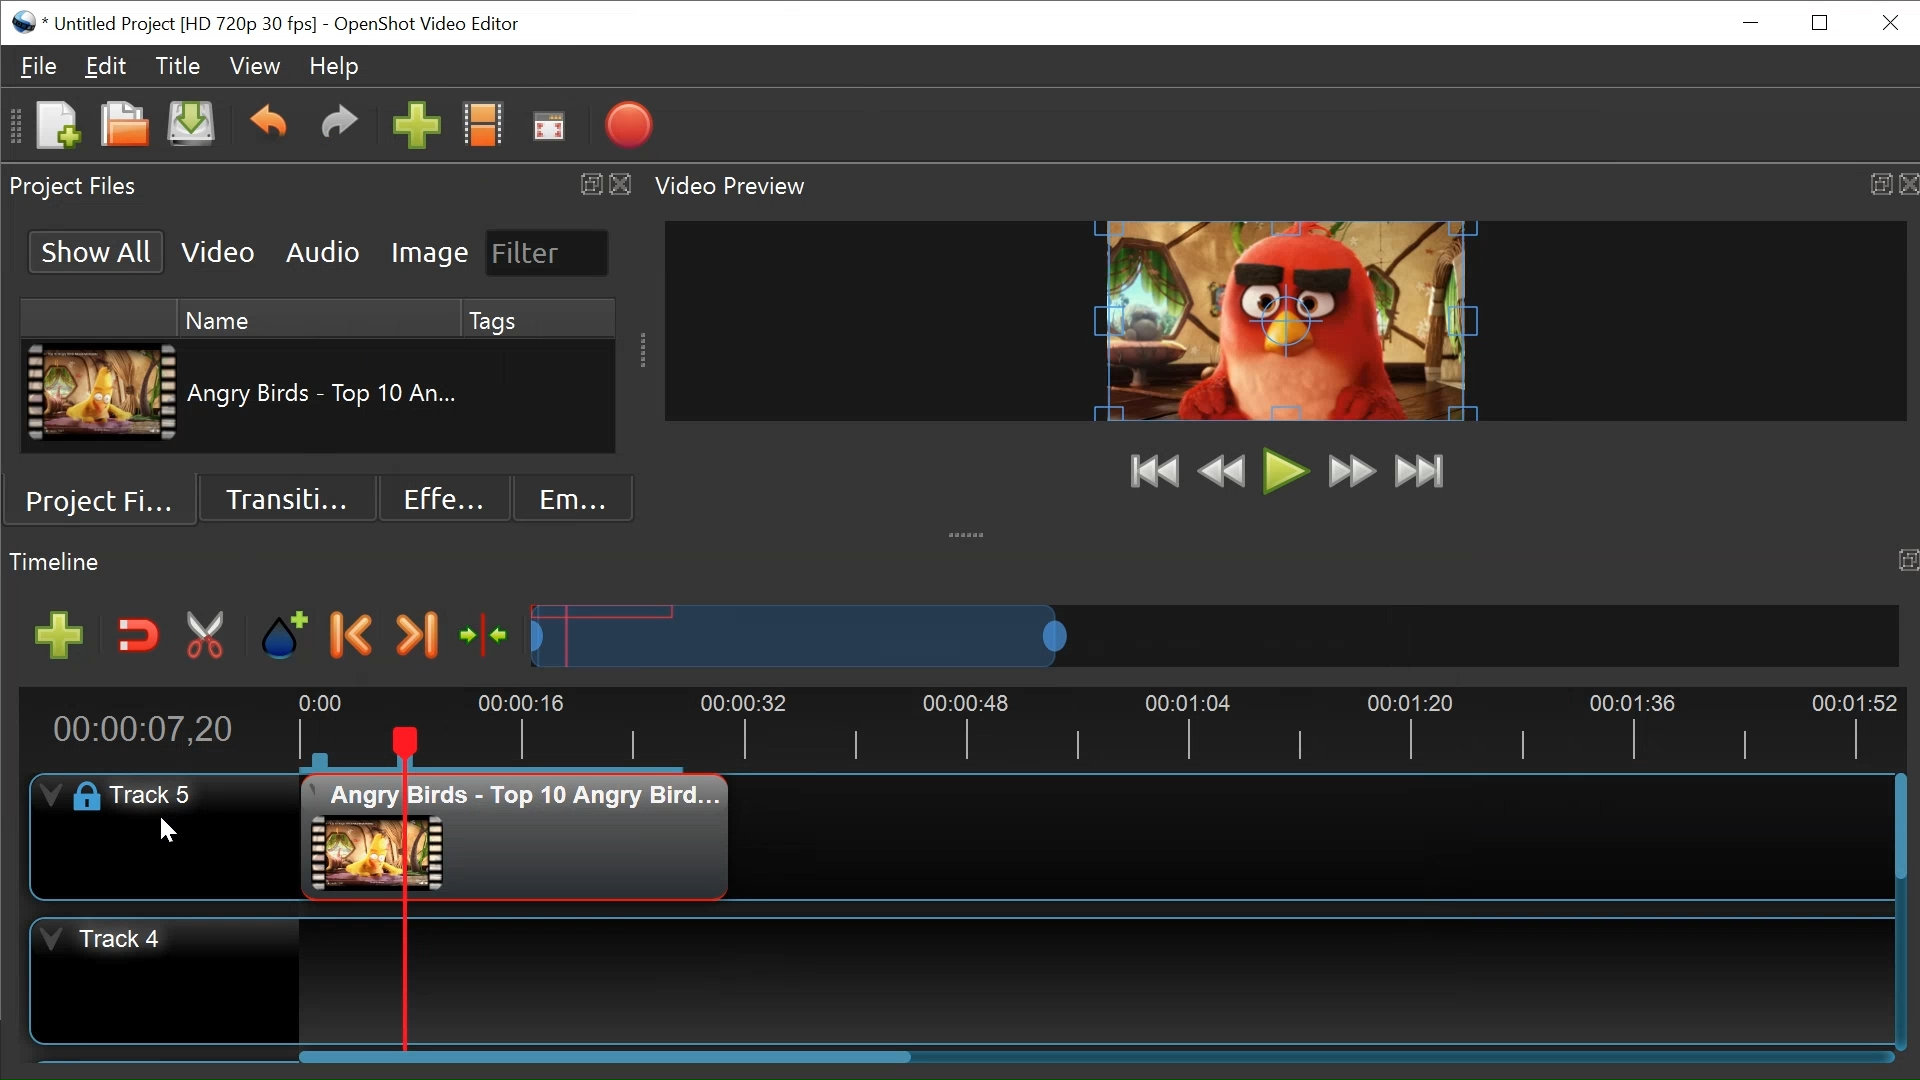 The width and height of the screenshot is (1920, 1080). I want to click on Image, so click(431, 252).